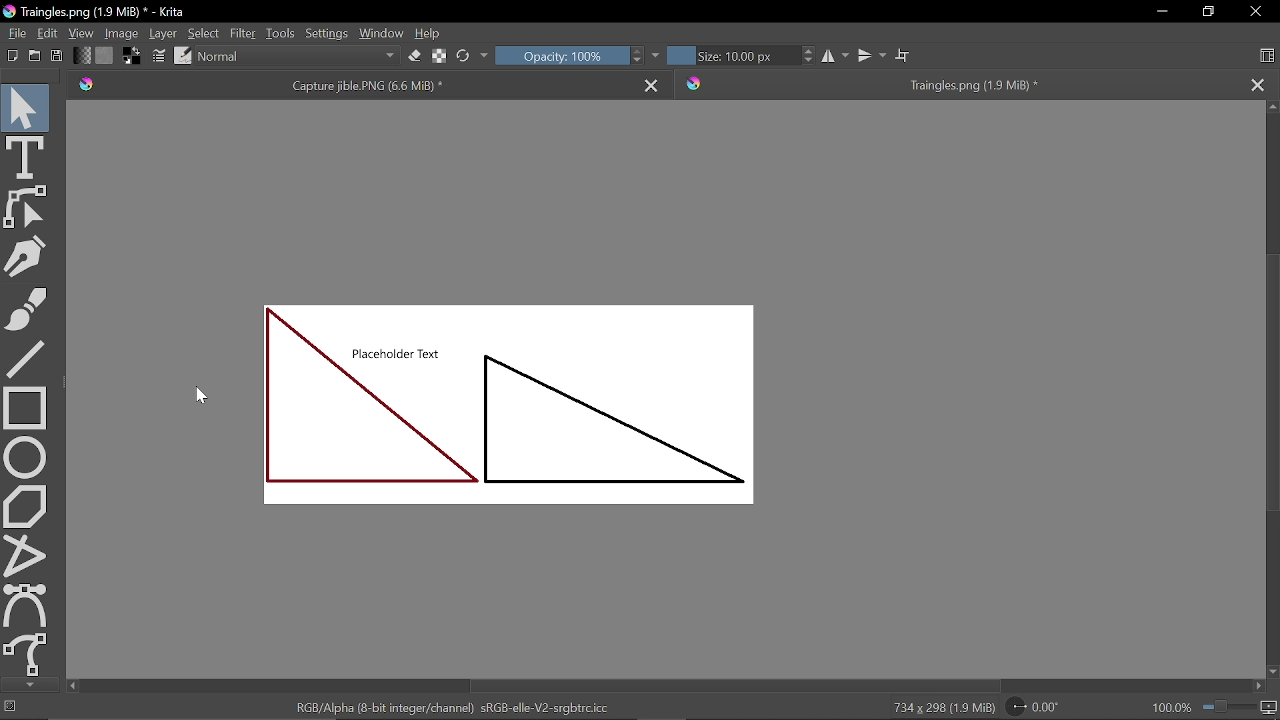  I want to click on Close window, so click(1254, 12).